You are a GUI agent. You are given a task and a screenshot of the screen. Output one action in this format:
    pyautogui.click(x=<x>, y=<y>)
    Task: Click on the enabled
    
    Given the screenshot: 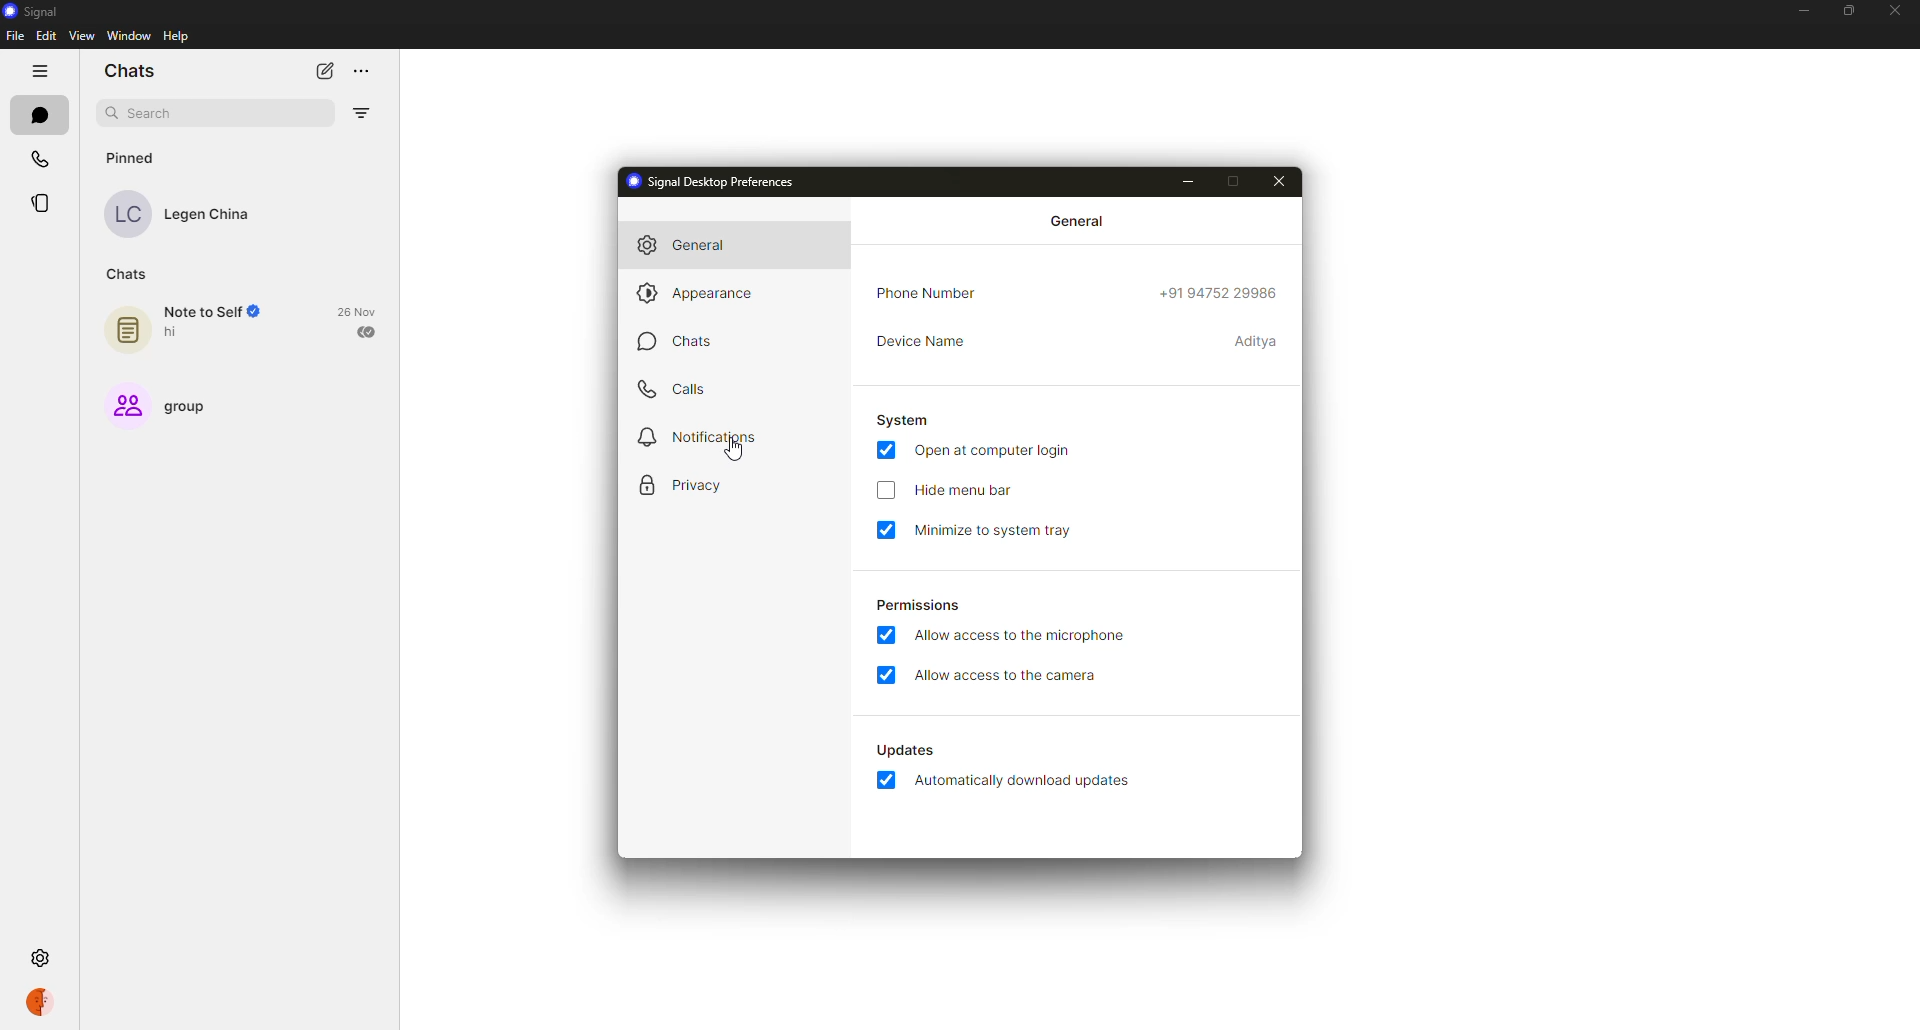 What is the action you would take?
    pyautogui.click(x=885, y=450)
    